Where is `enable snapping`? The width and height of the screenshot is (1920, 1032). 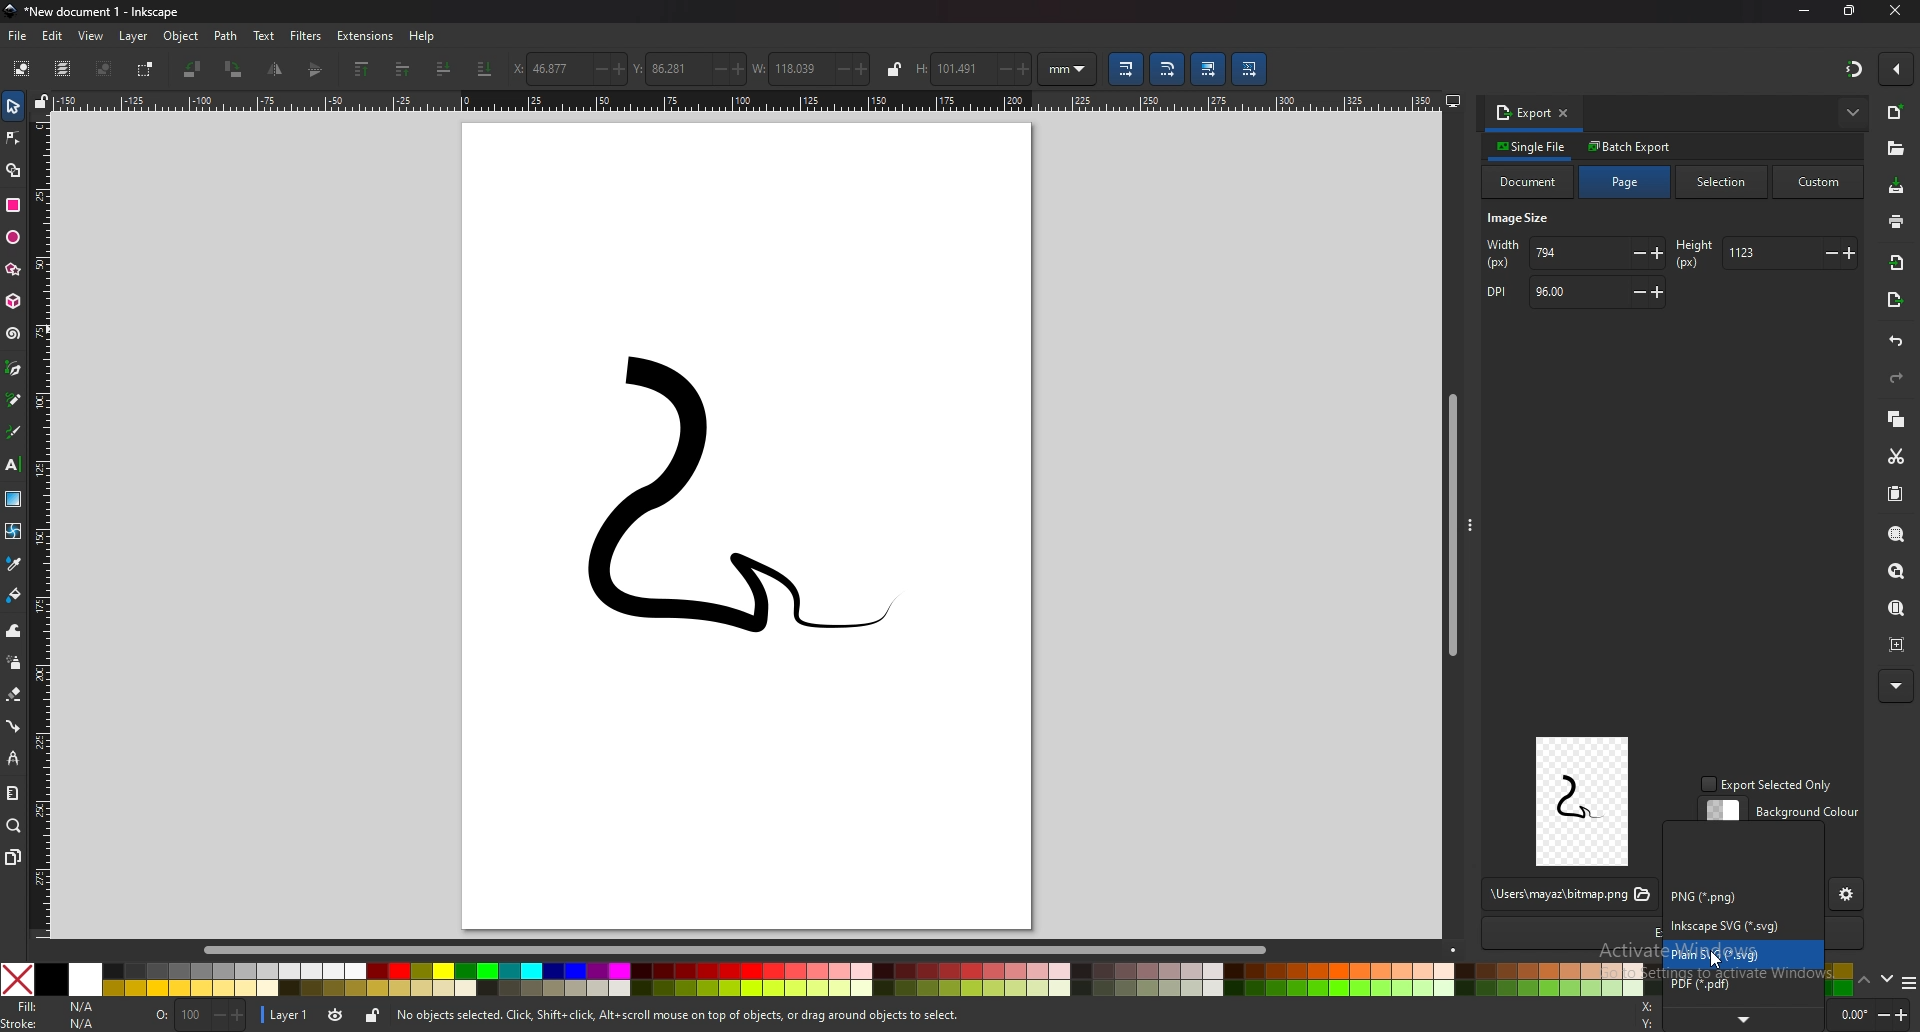
enable snapping is located at coordinates (1894, 69).